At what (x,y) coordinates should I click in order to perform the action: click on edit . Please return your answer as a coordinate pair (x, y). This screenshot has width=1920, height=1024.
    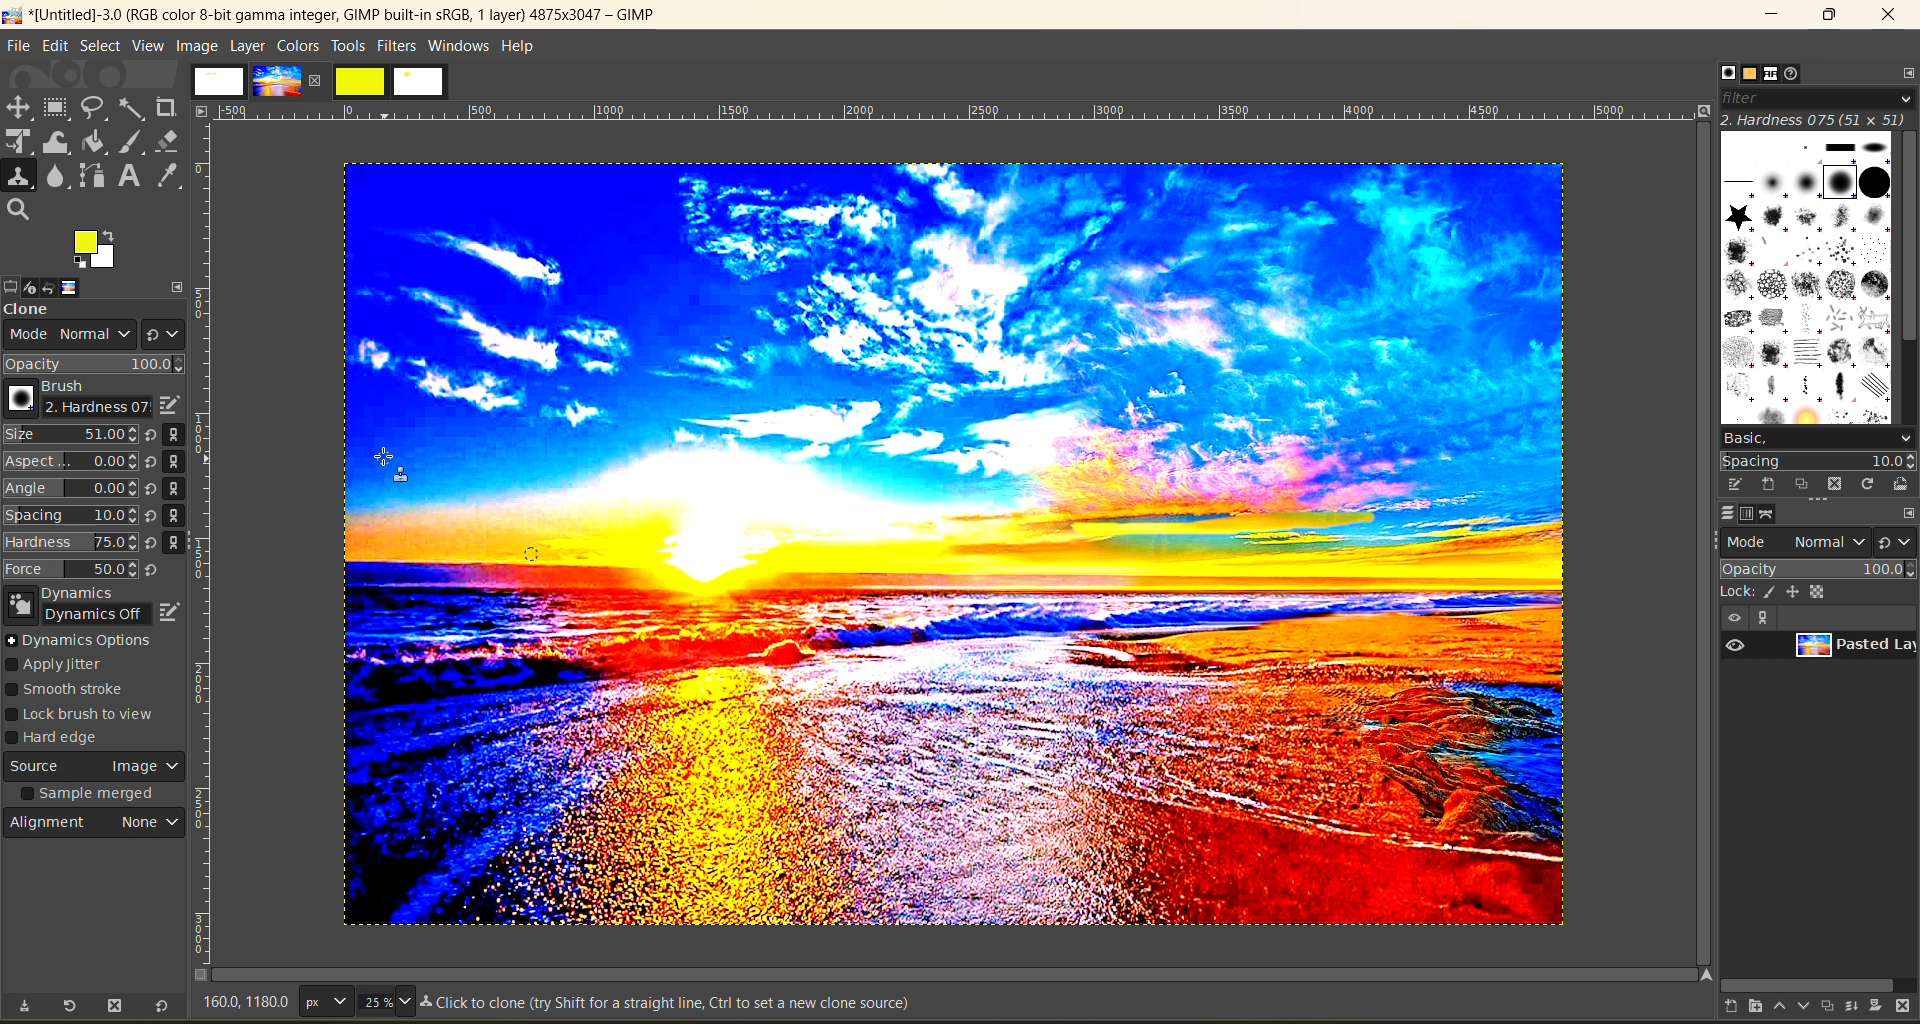
    Looking at the image, I should click on (168, 405).